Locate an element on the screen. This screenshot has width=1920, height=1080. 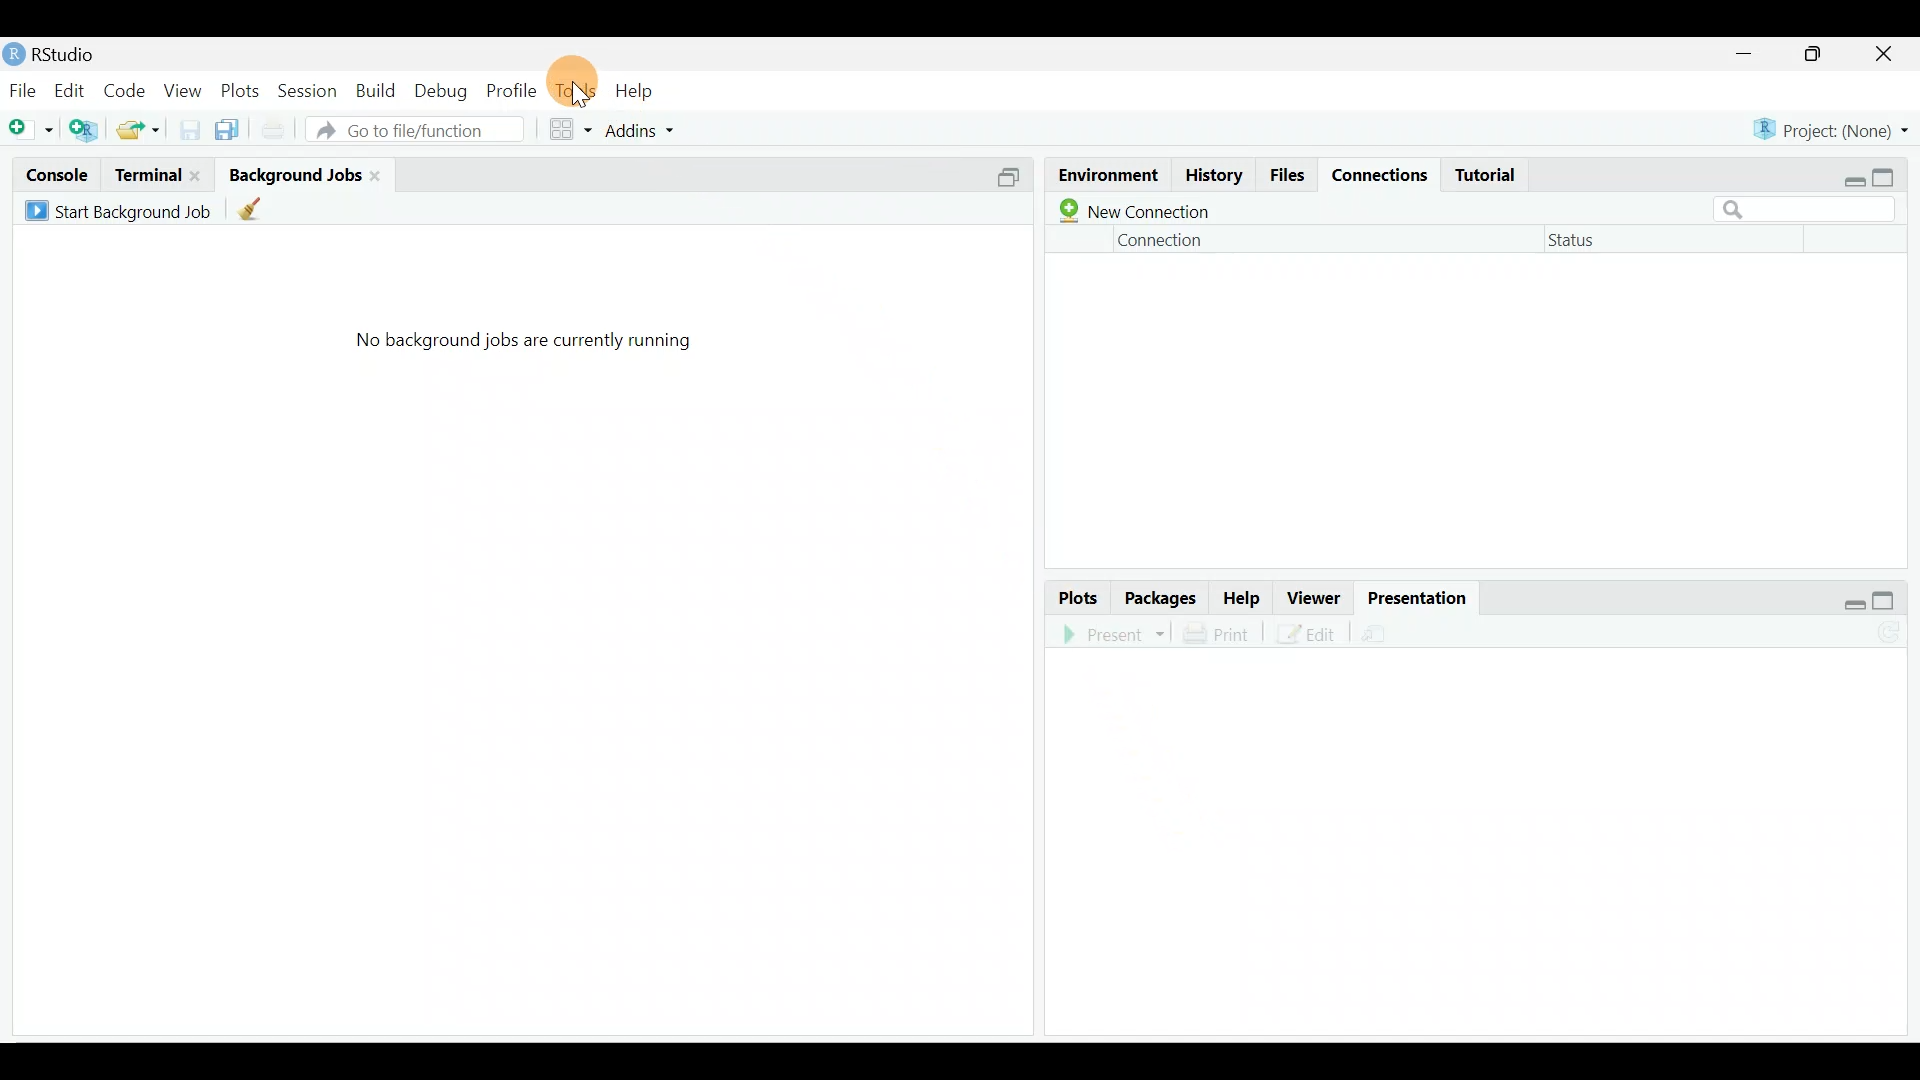
Search bar is located at coordinates (1810, 211).